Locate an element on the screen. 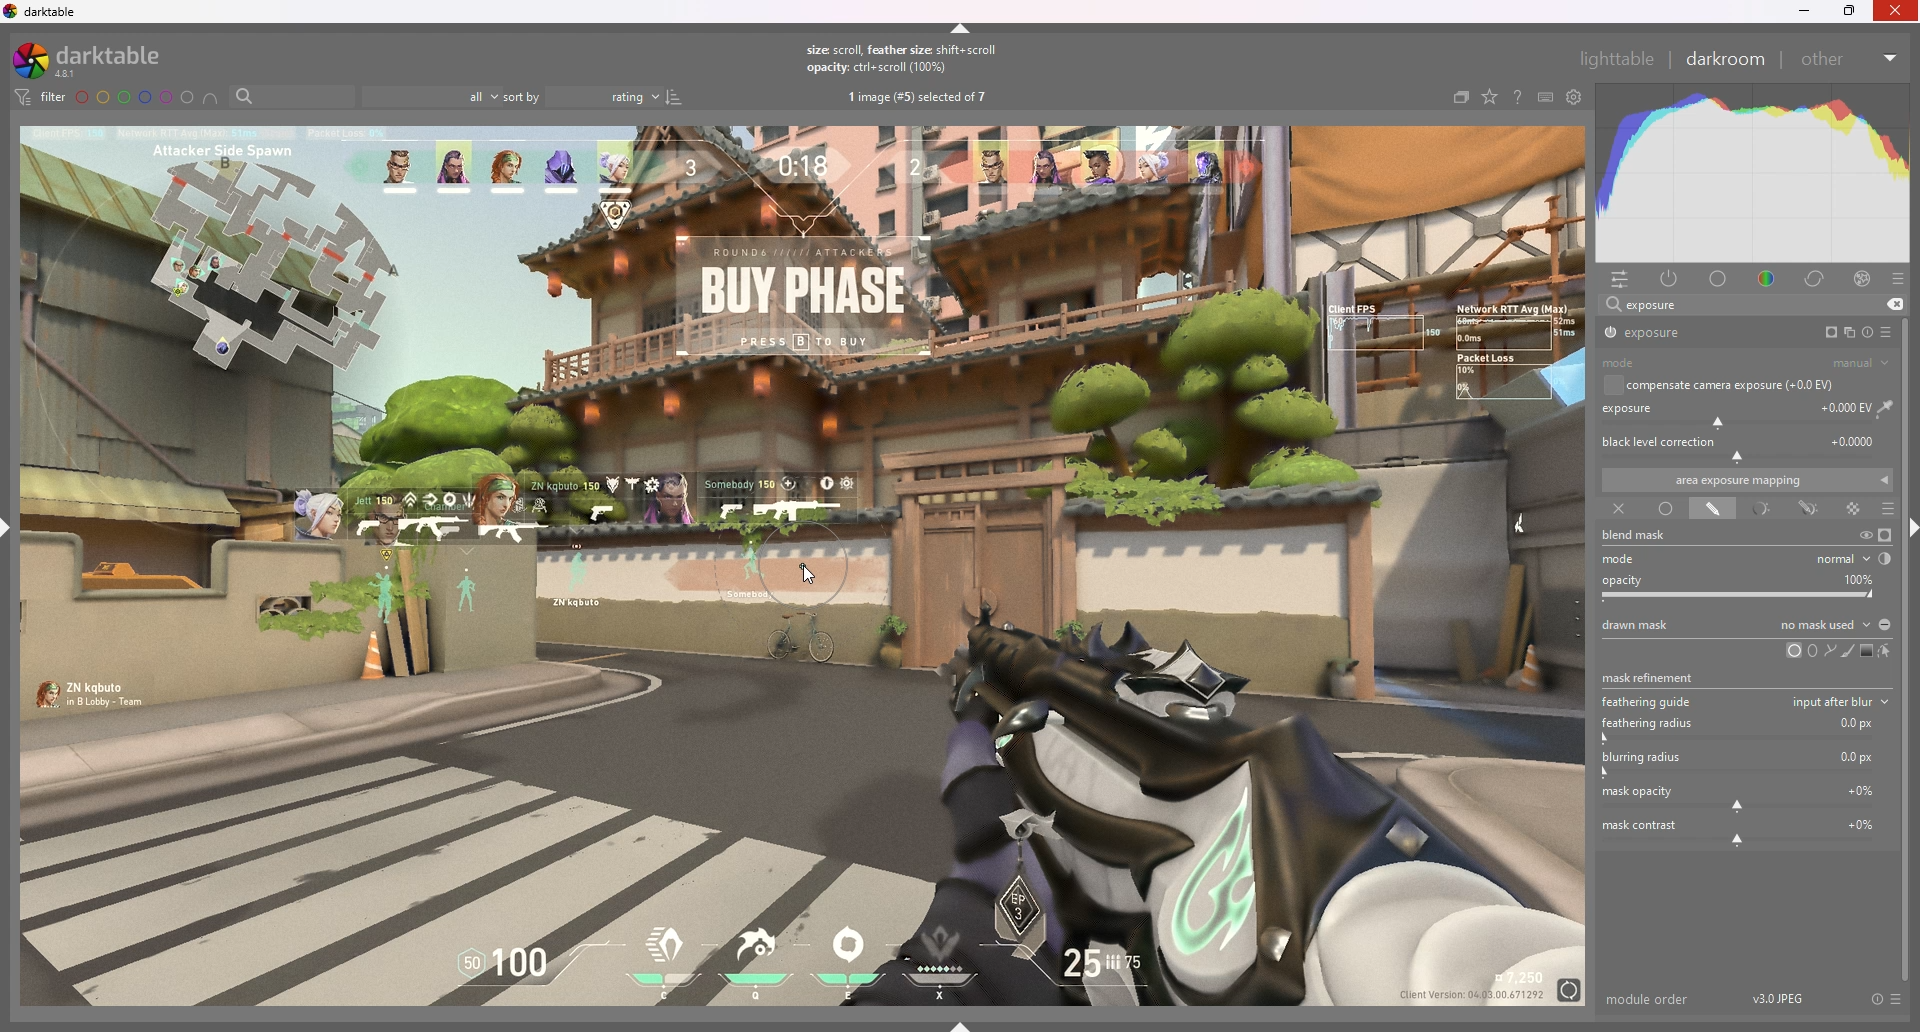  hide is located at coordinates (961, 29).